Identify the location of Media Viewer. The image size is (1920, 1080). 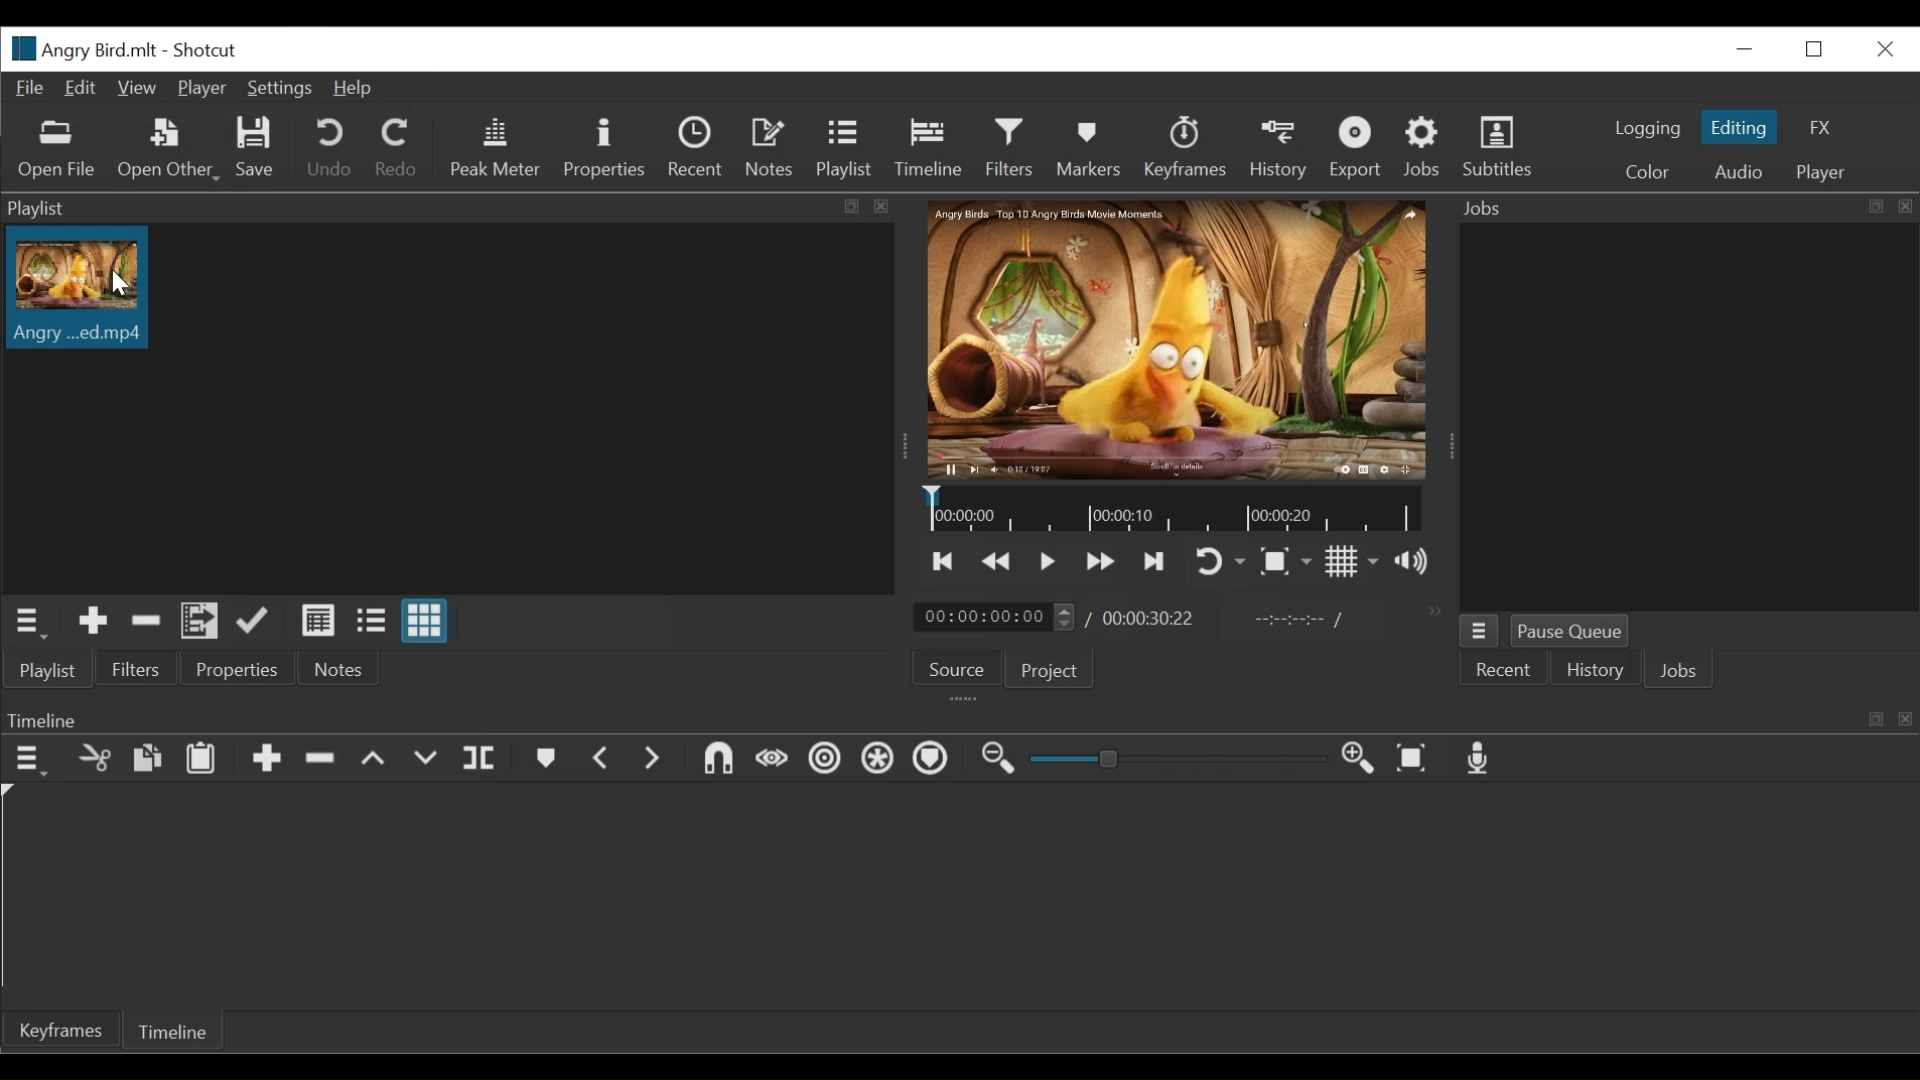
(1179, 339).